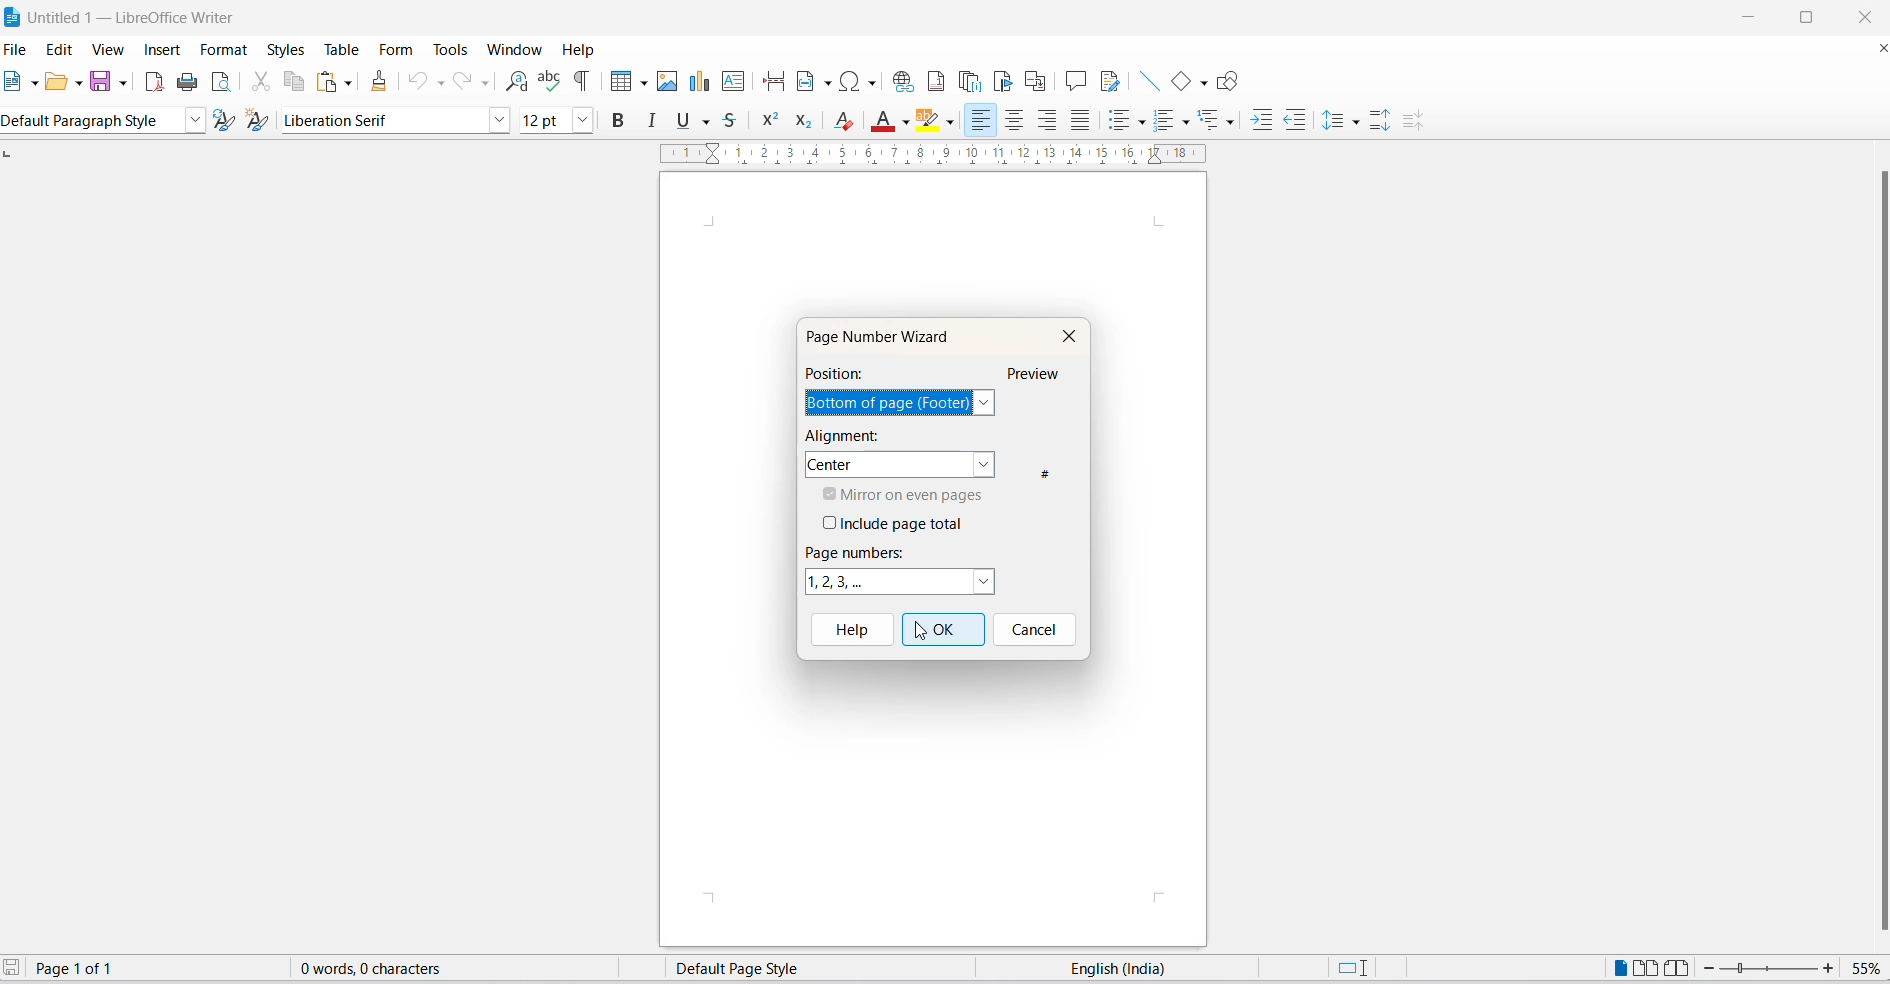  What do you see at coordinates (262, 83) in the screenshot?
I see `cut` at bounding box center [262, 83].